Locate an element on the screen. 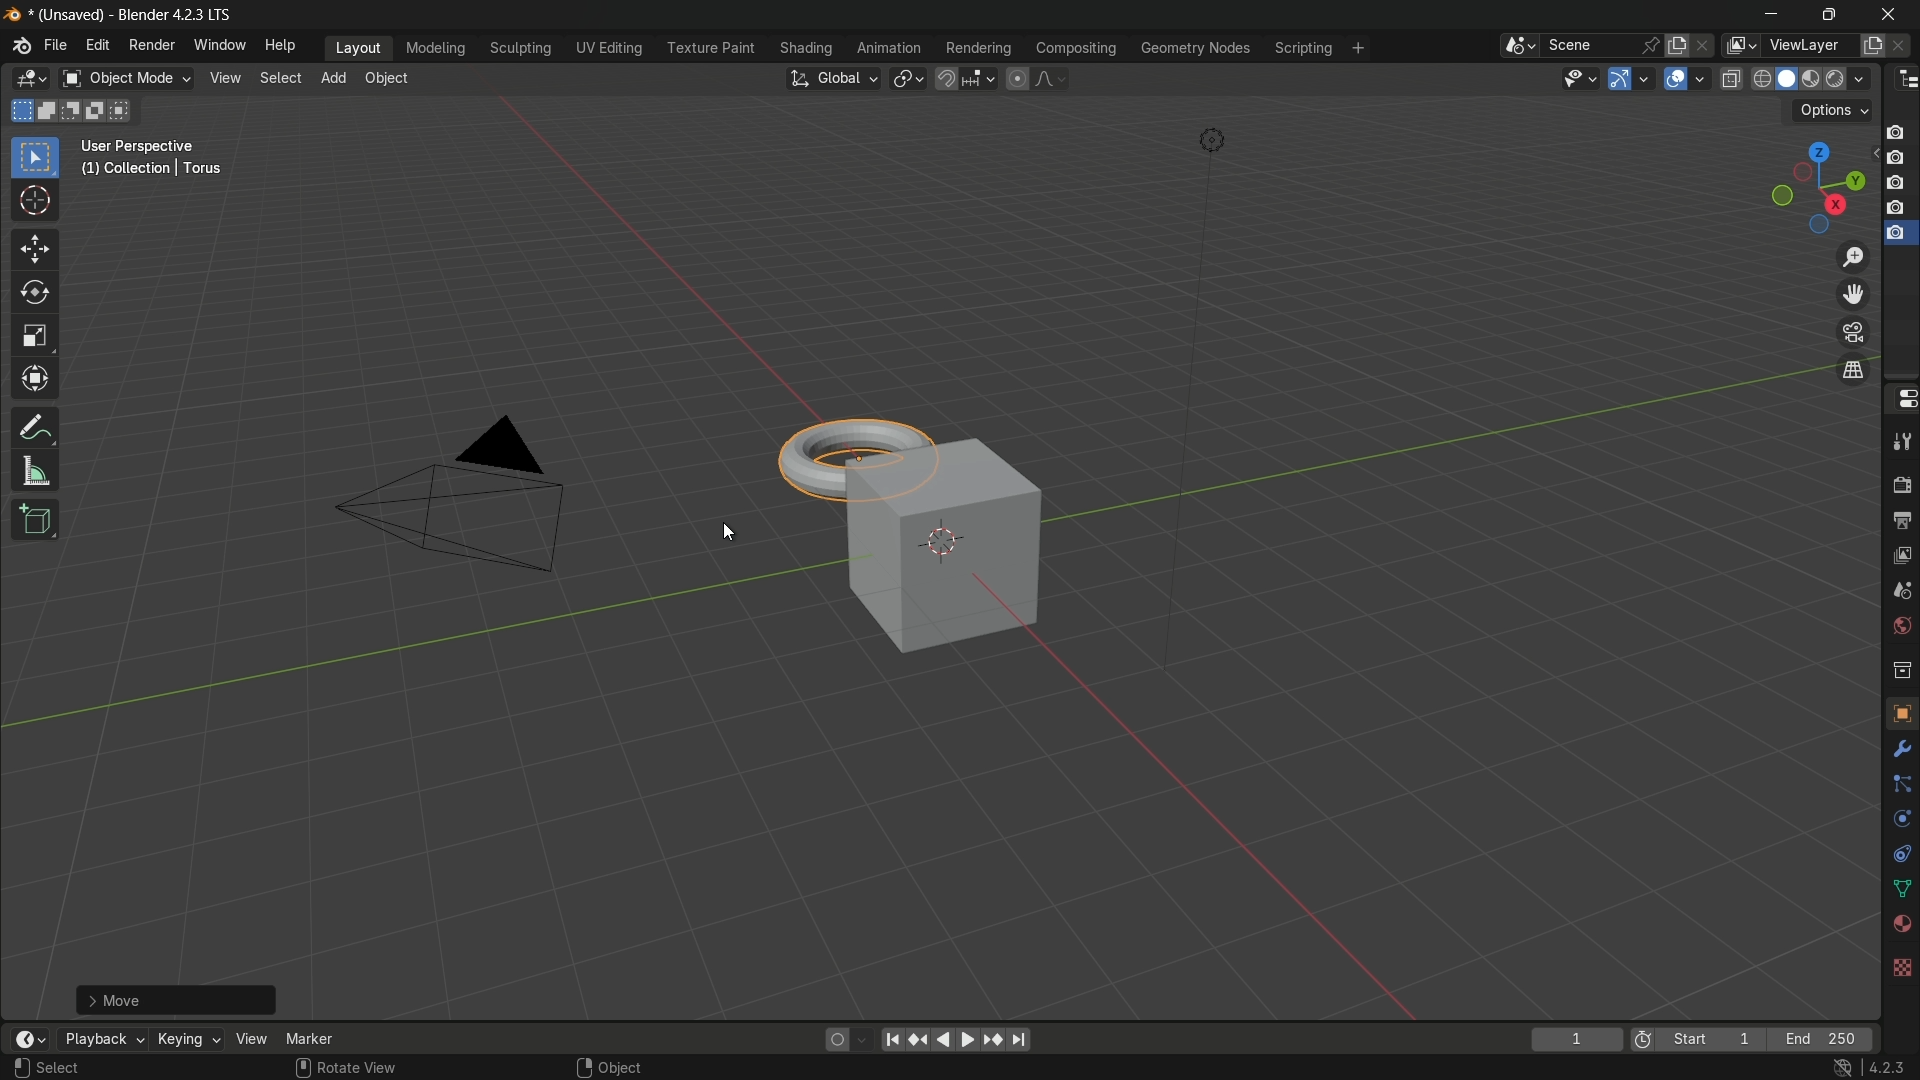  animation is located at coordinates (889, 48).